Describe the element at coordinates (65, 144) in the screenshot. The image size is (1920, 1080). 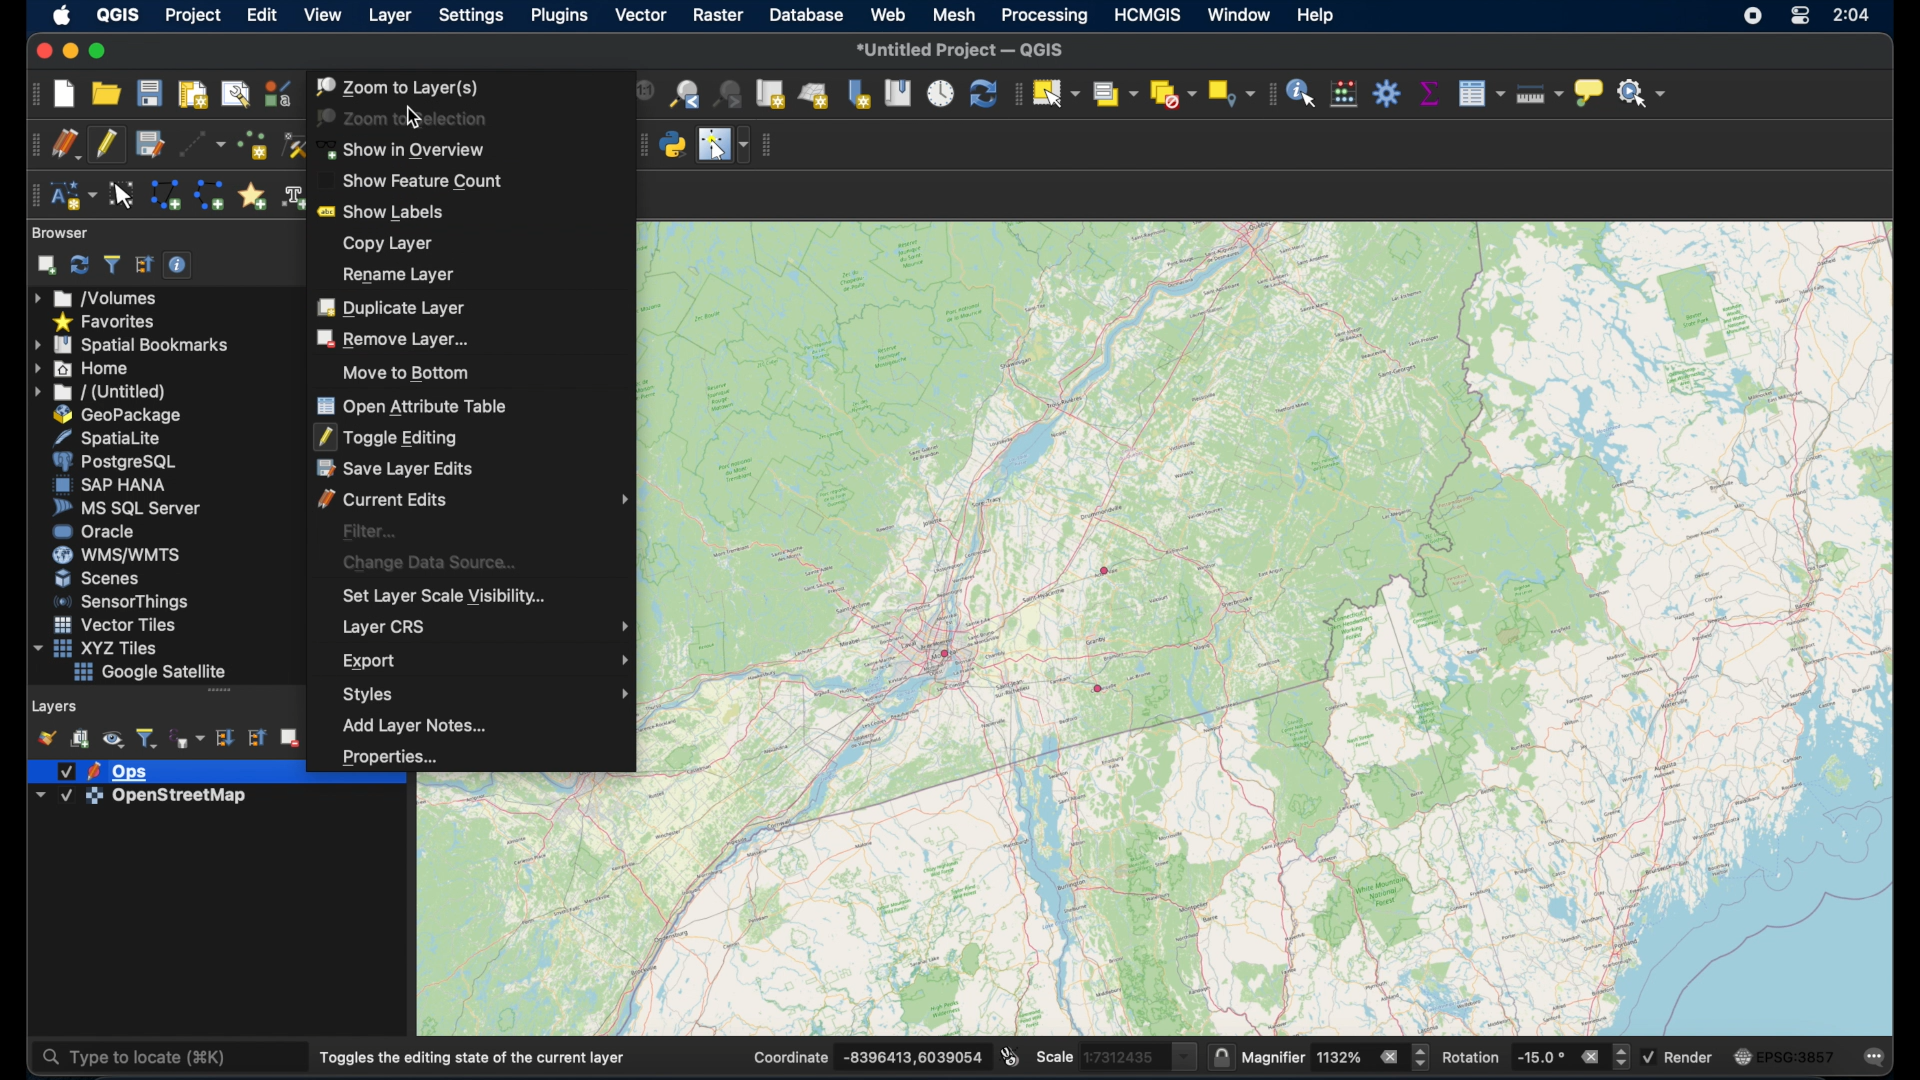
I see `current edits` at that location.